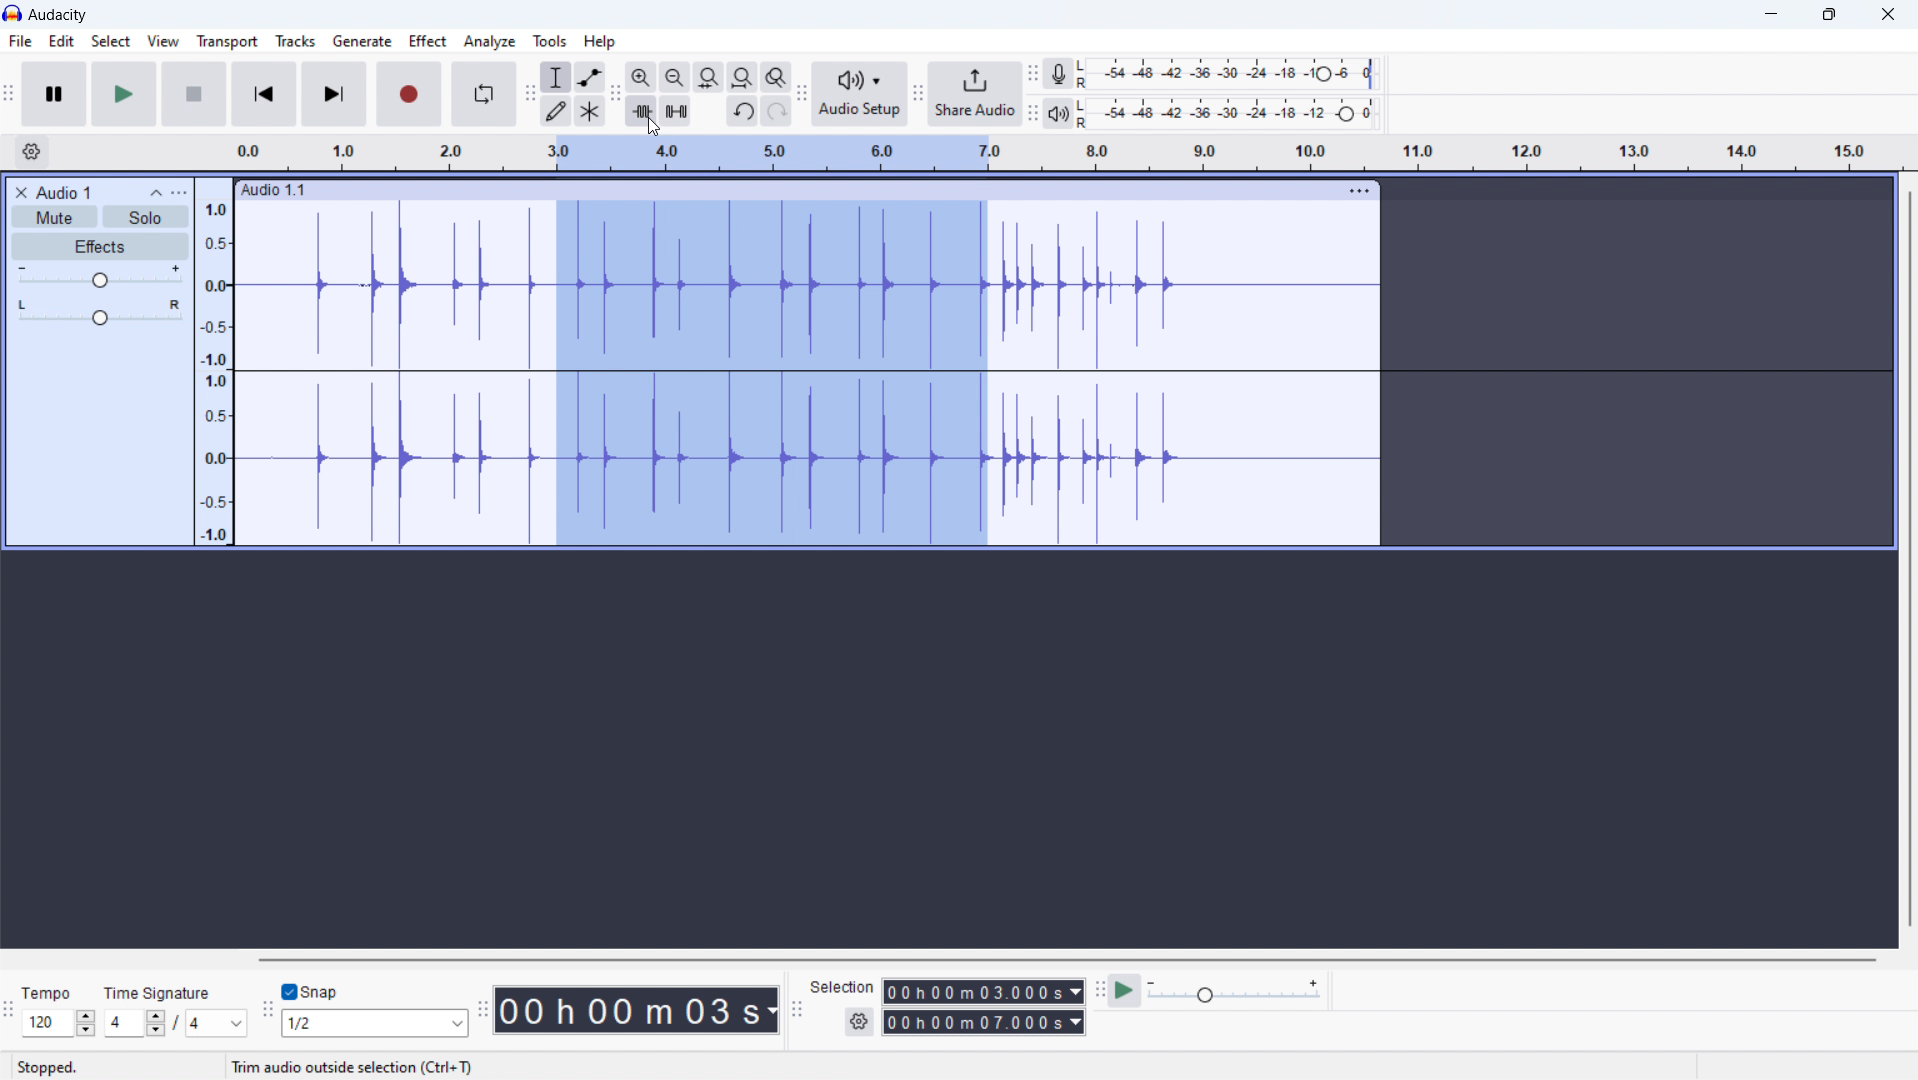 Image resolution: width=1918 pixels, height=1080 pixels. What do you see at coordinates (590, 111) in the screenshot?
I see `multi tool` at bounding box center [590, 111].